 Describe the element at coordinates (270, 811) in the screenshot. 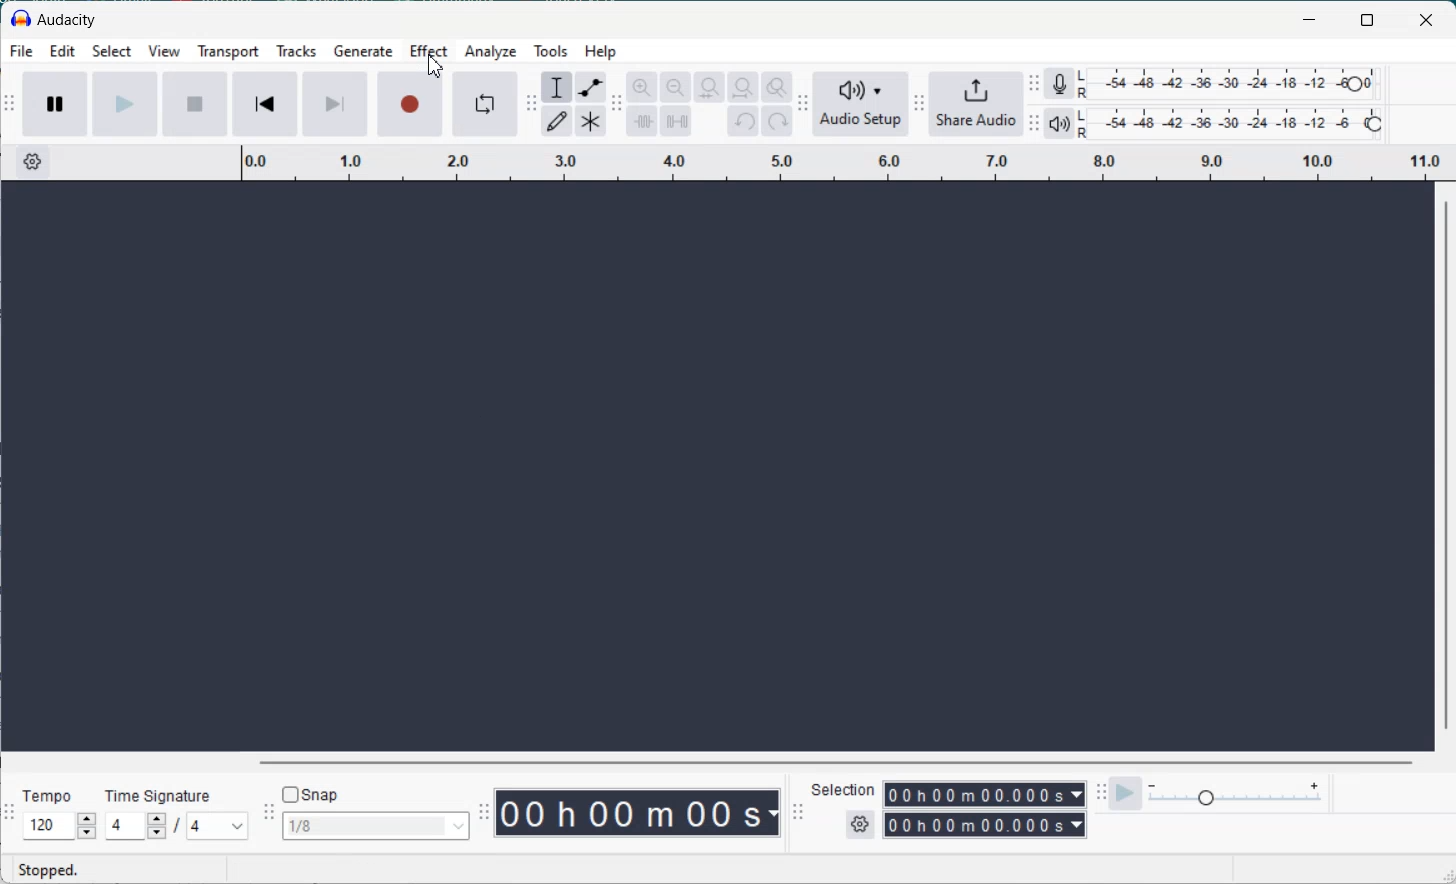

I see `Audacity snapping toolbar` at that location.